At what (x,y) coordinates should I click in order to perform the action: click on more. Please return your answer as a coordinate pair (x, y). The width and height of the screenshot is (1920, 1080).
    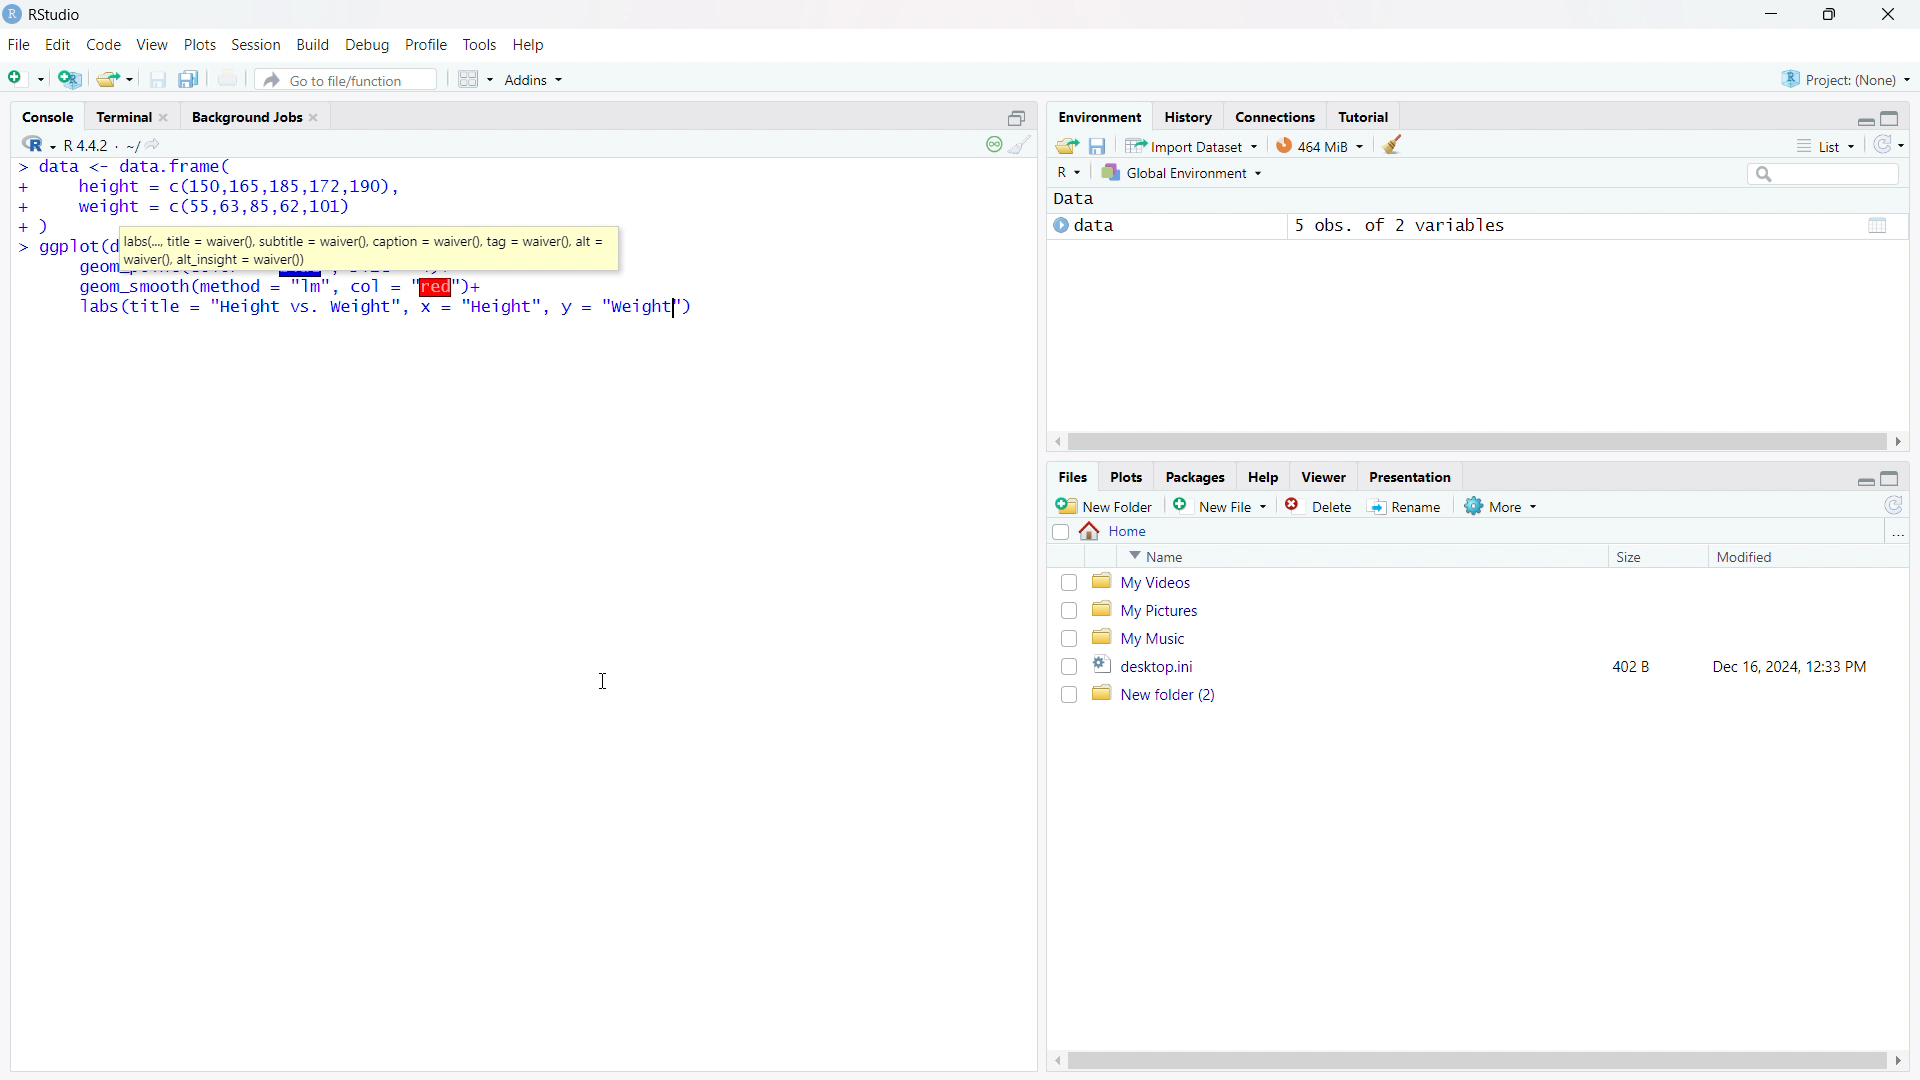
    Looking at the image, I should click on (1503, 505).